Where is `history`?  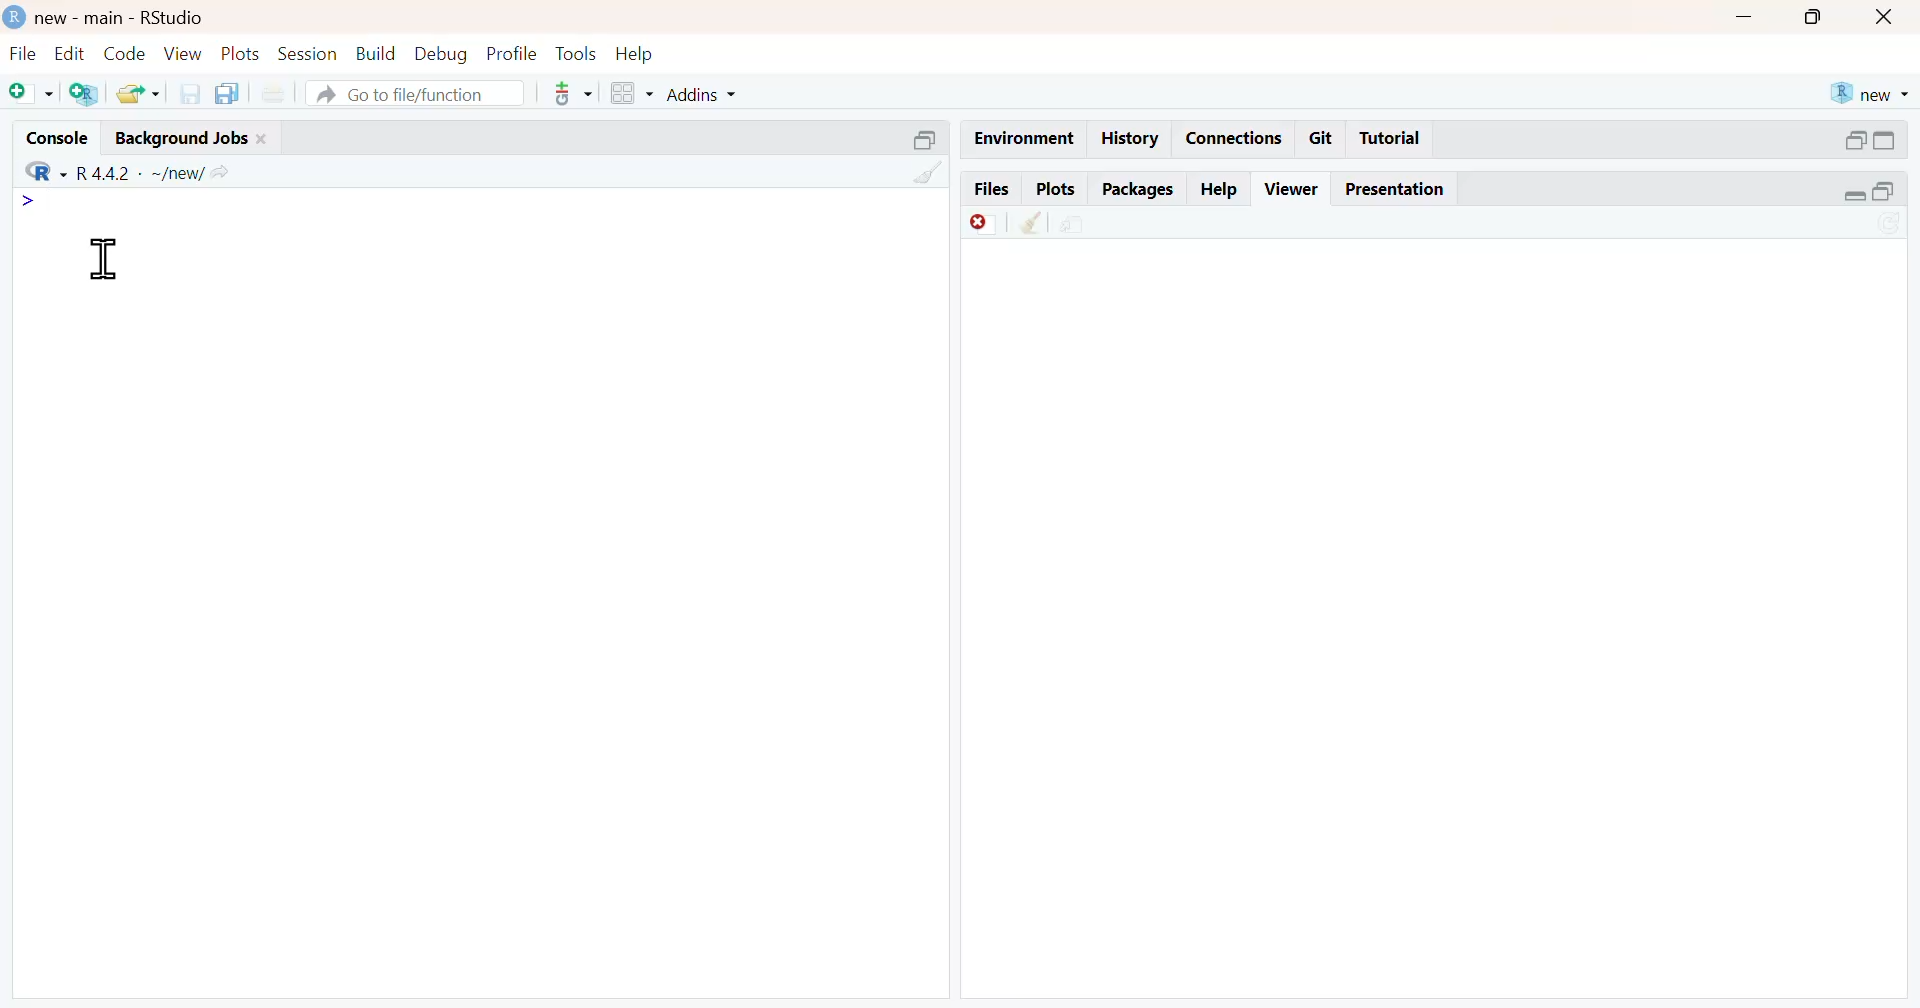
history is located at coordinates (1129, 138).